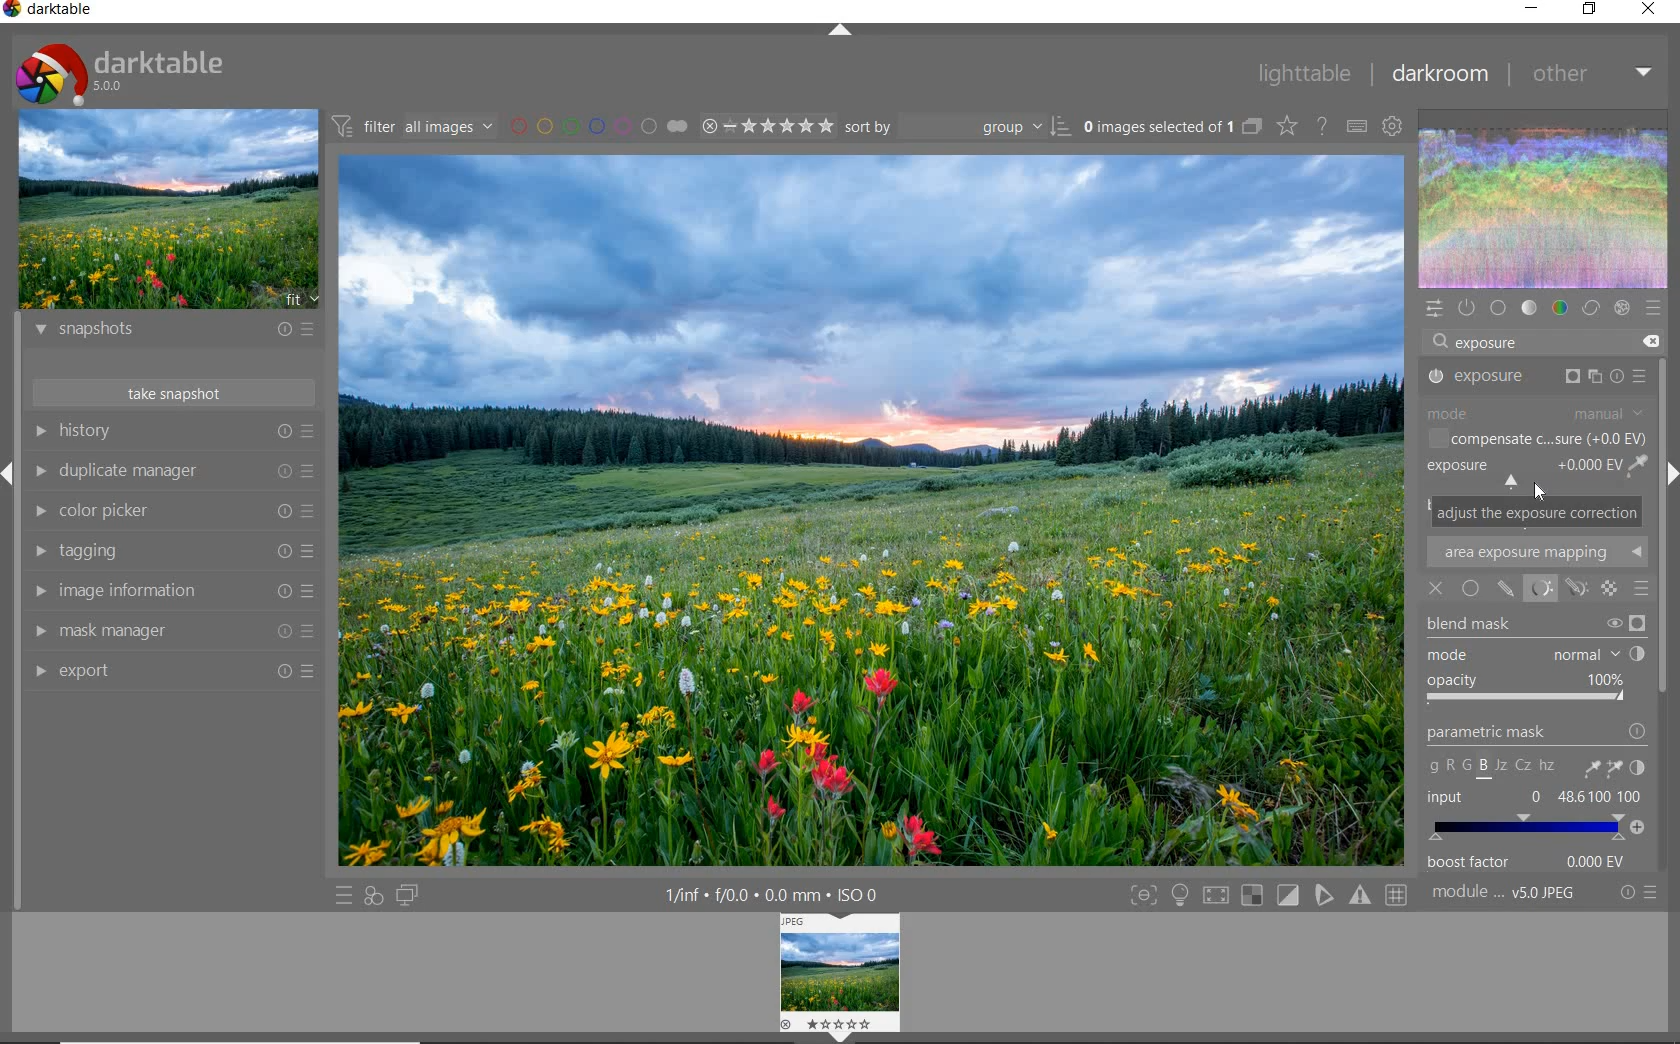 The width and height of the screenshot is (1680, 1044). Describe the element at coordinates (774, 895) in the screenshot. I see `other display information` at that location.